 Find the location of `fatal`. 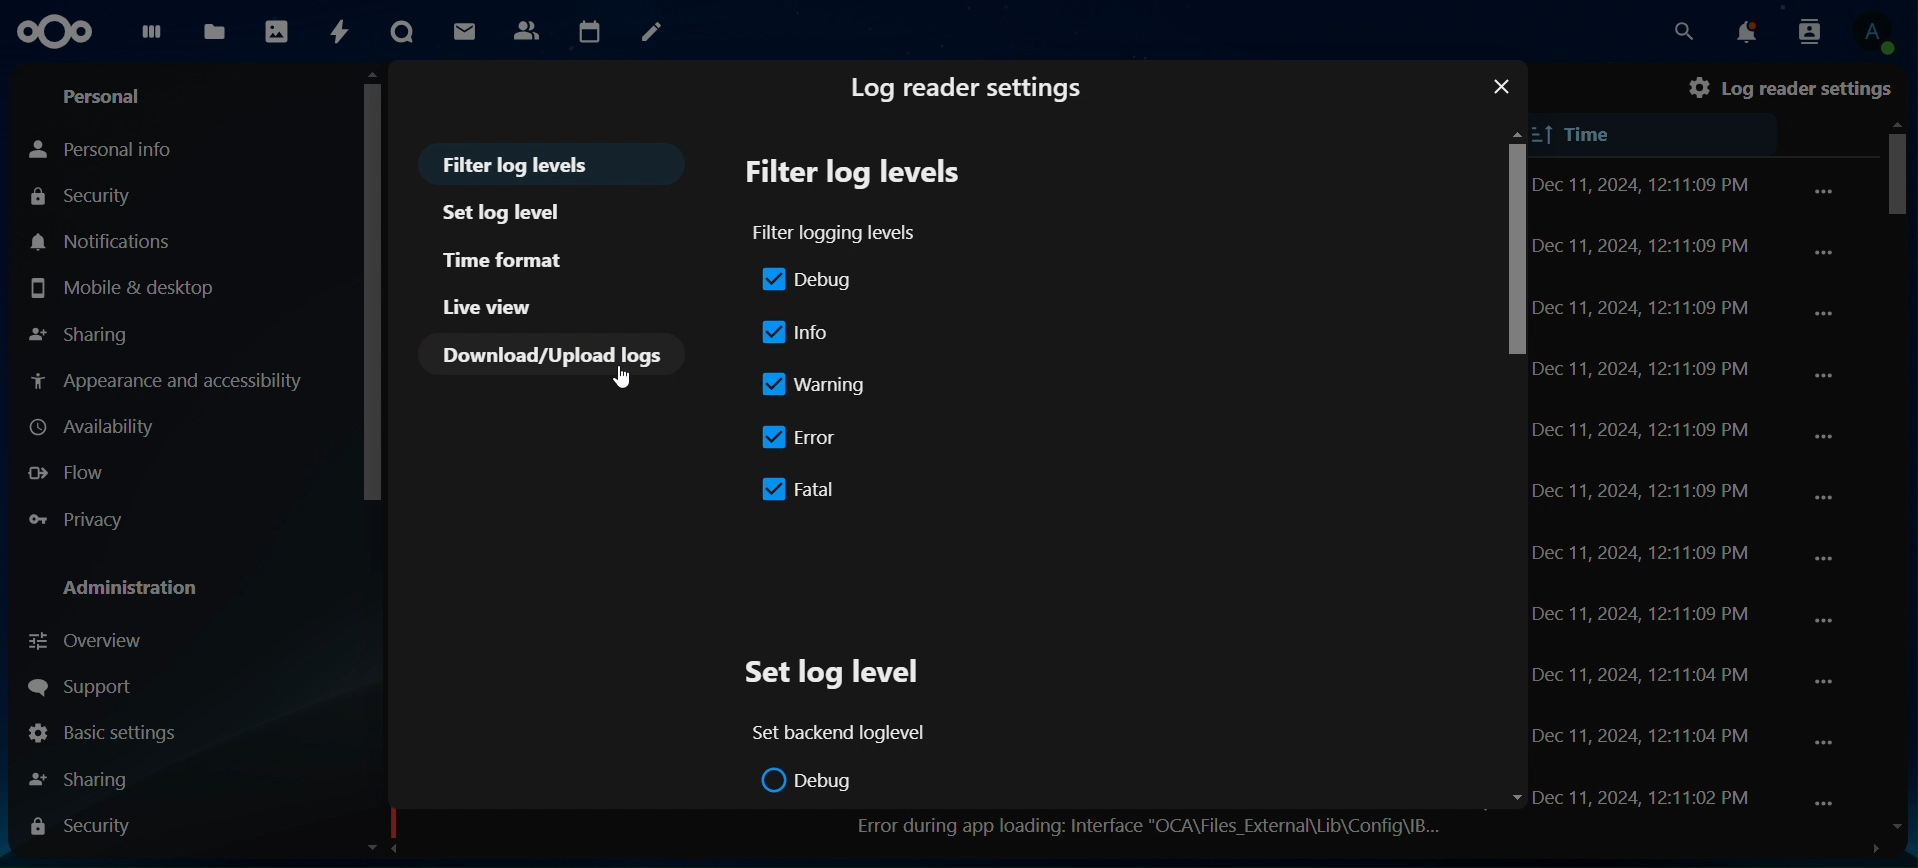

fatal is located at coordinates (798, 490).